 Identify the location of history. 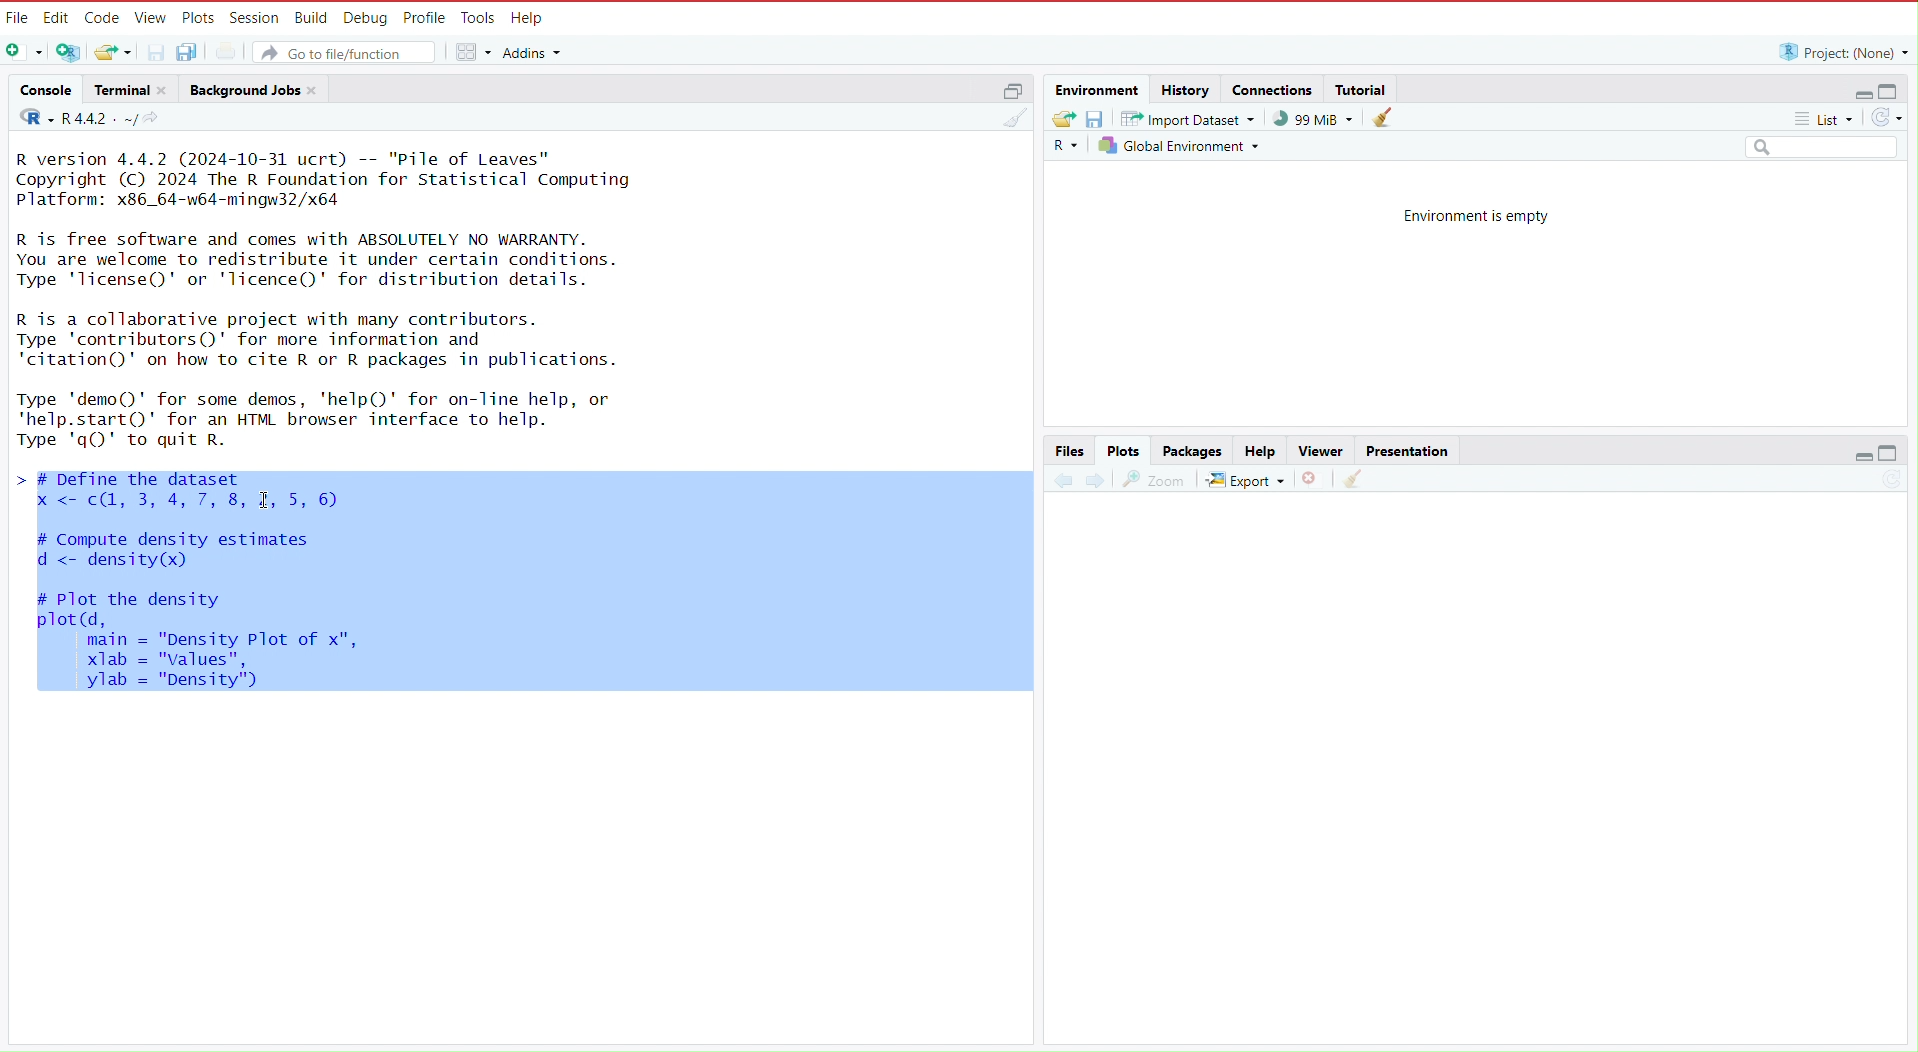
(1185, 89).